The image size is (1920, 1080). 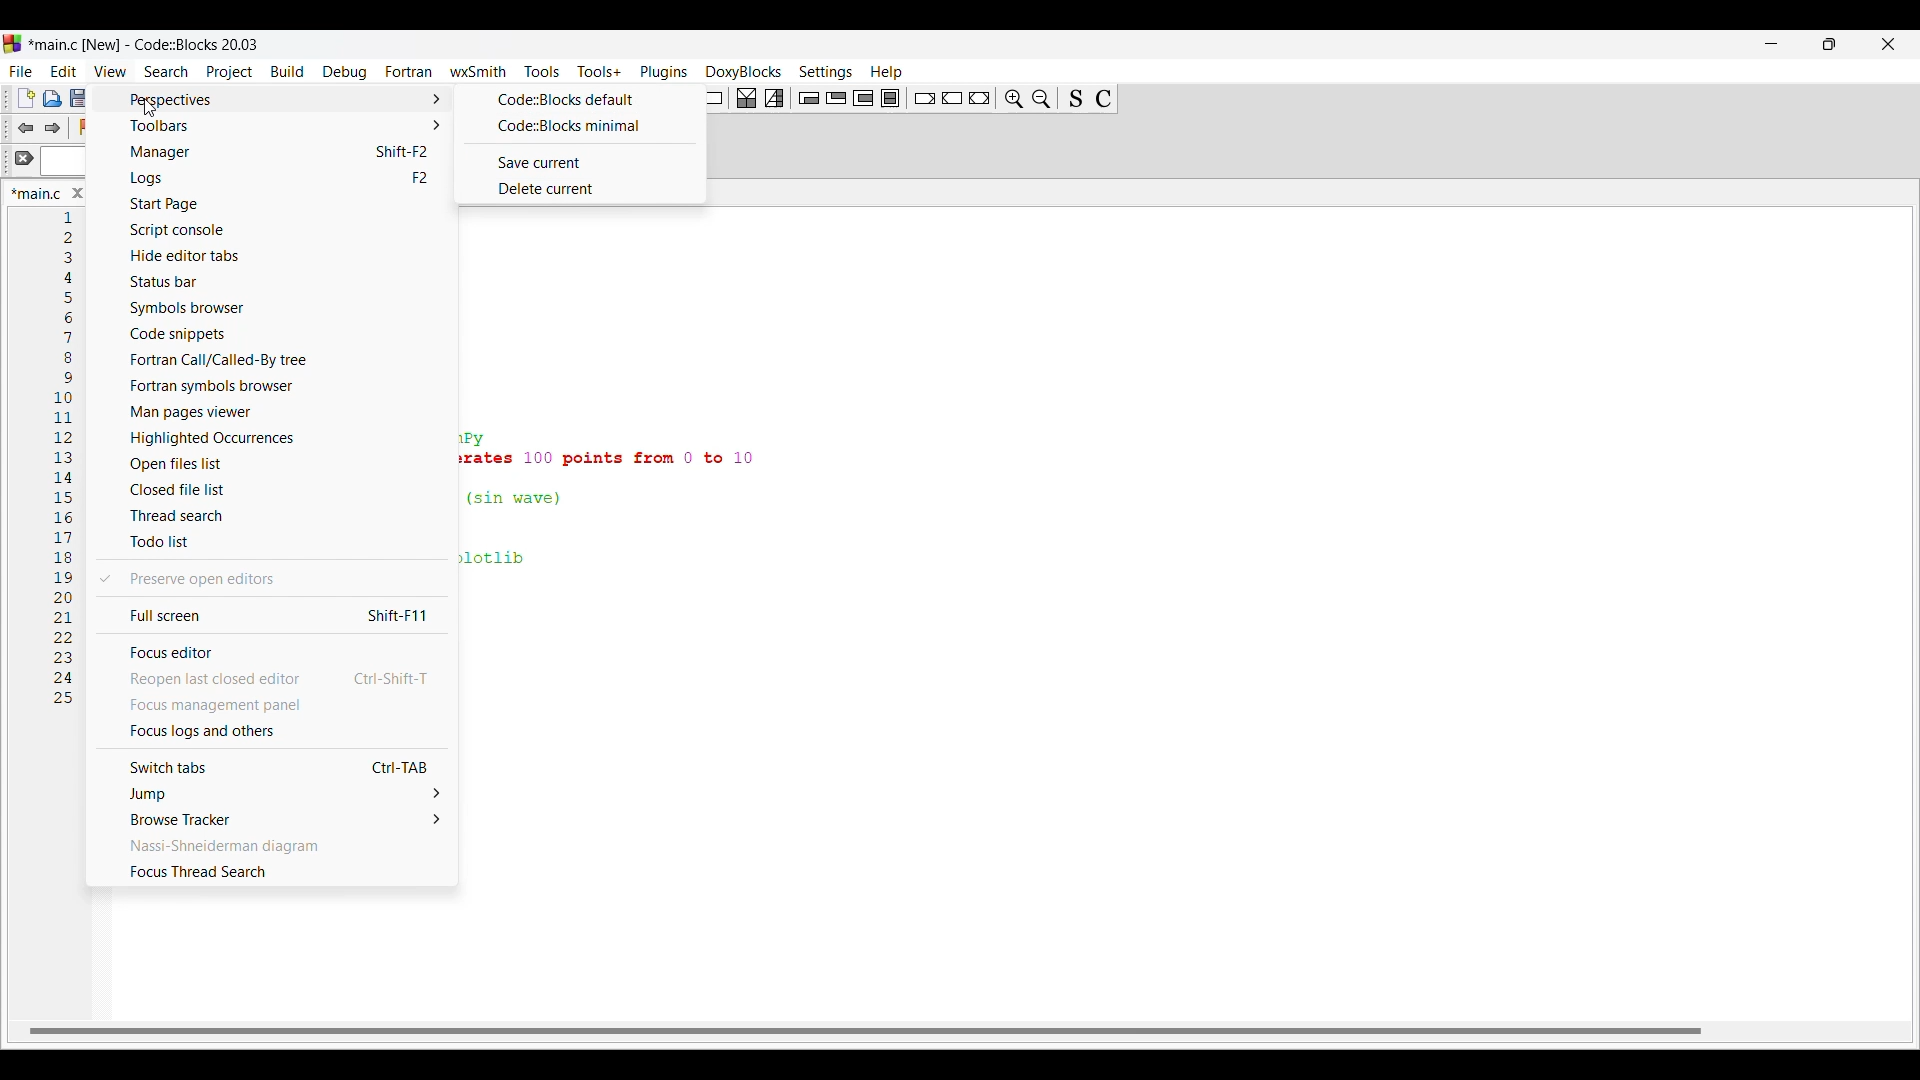 I want to click on Jump back, so click(x=24, y=128).